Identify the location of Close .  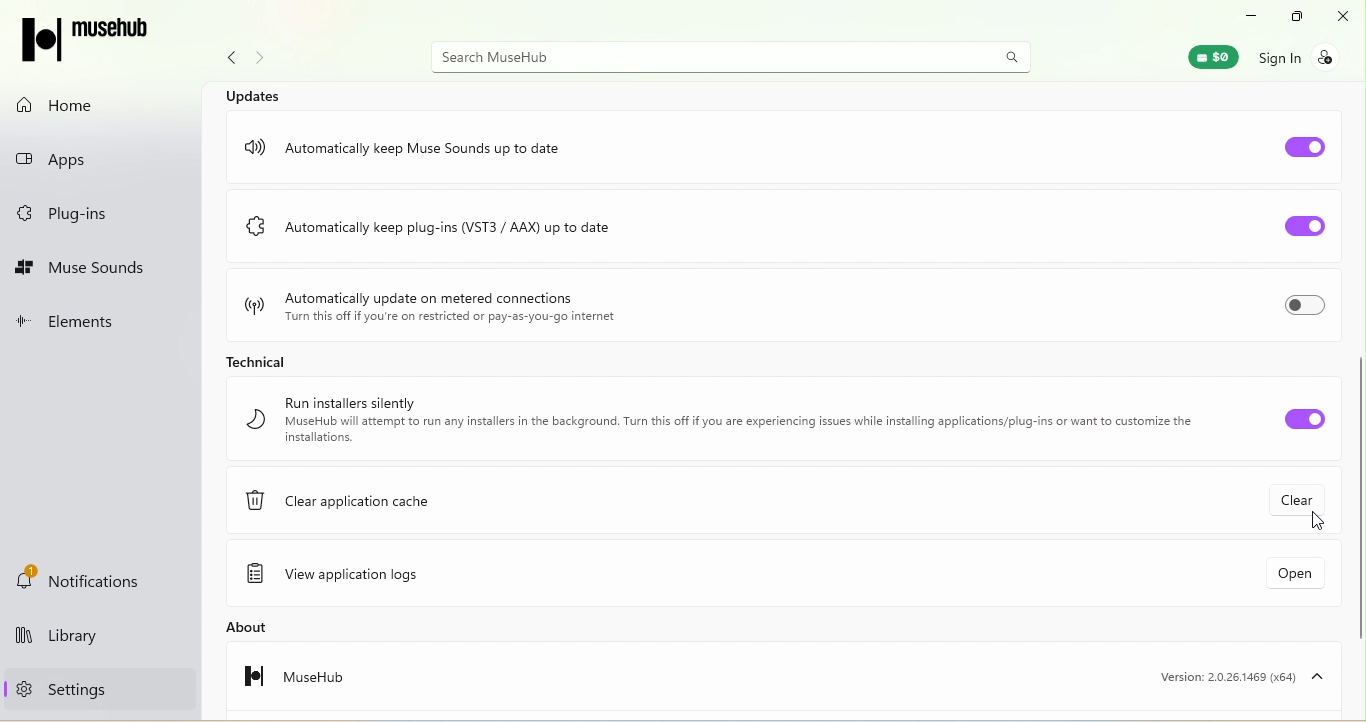
(1345, 16).